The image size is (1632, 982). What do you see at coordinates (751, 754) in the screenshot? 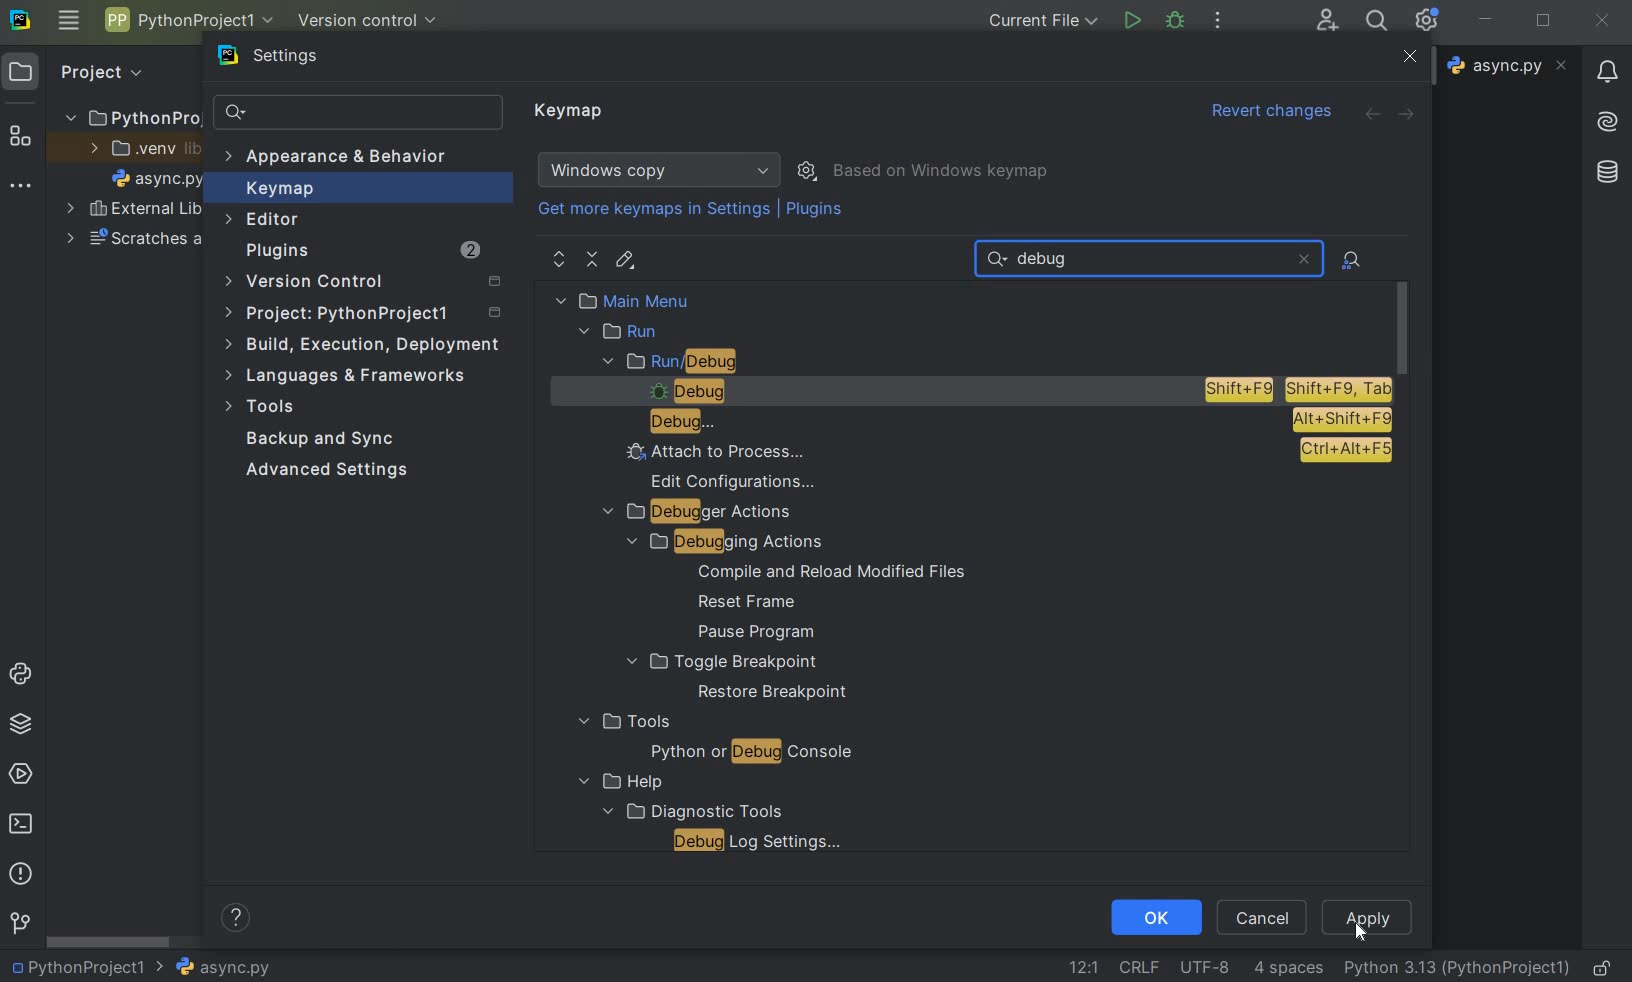
I see `python or debug console` at bounding box center [751, 754].